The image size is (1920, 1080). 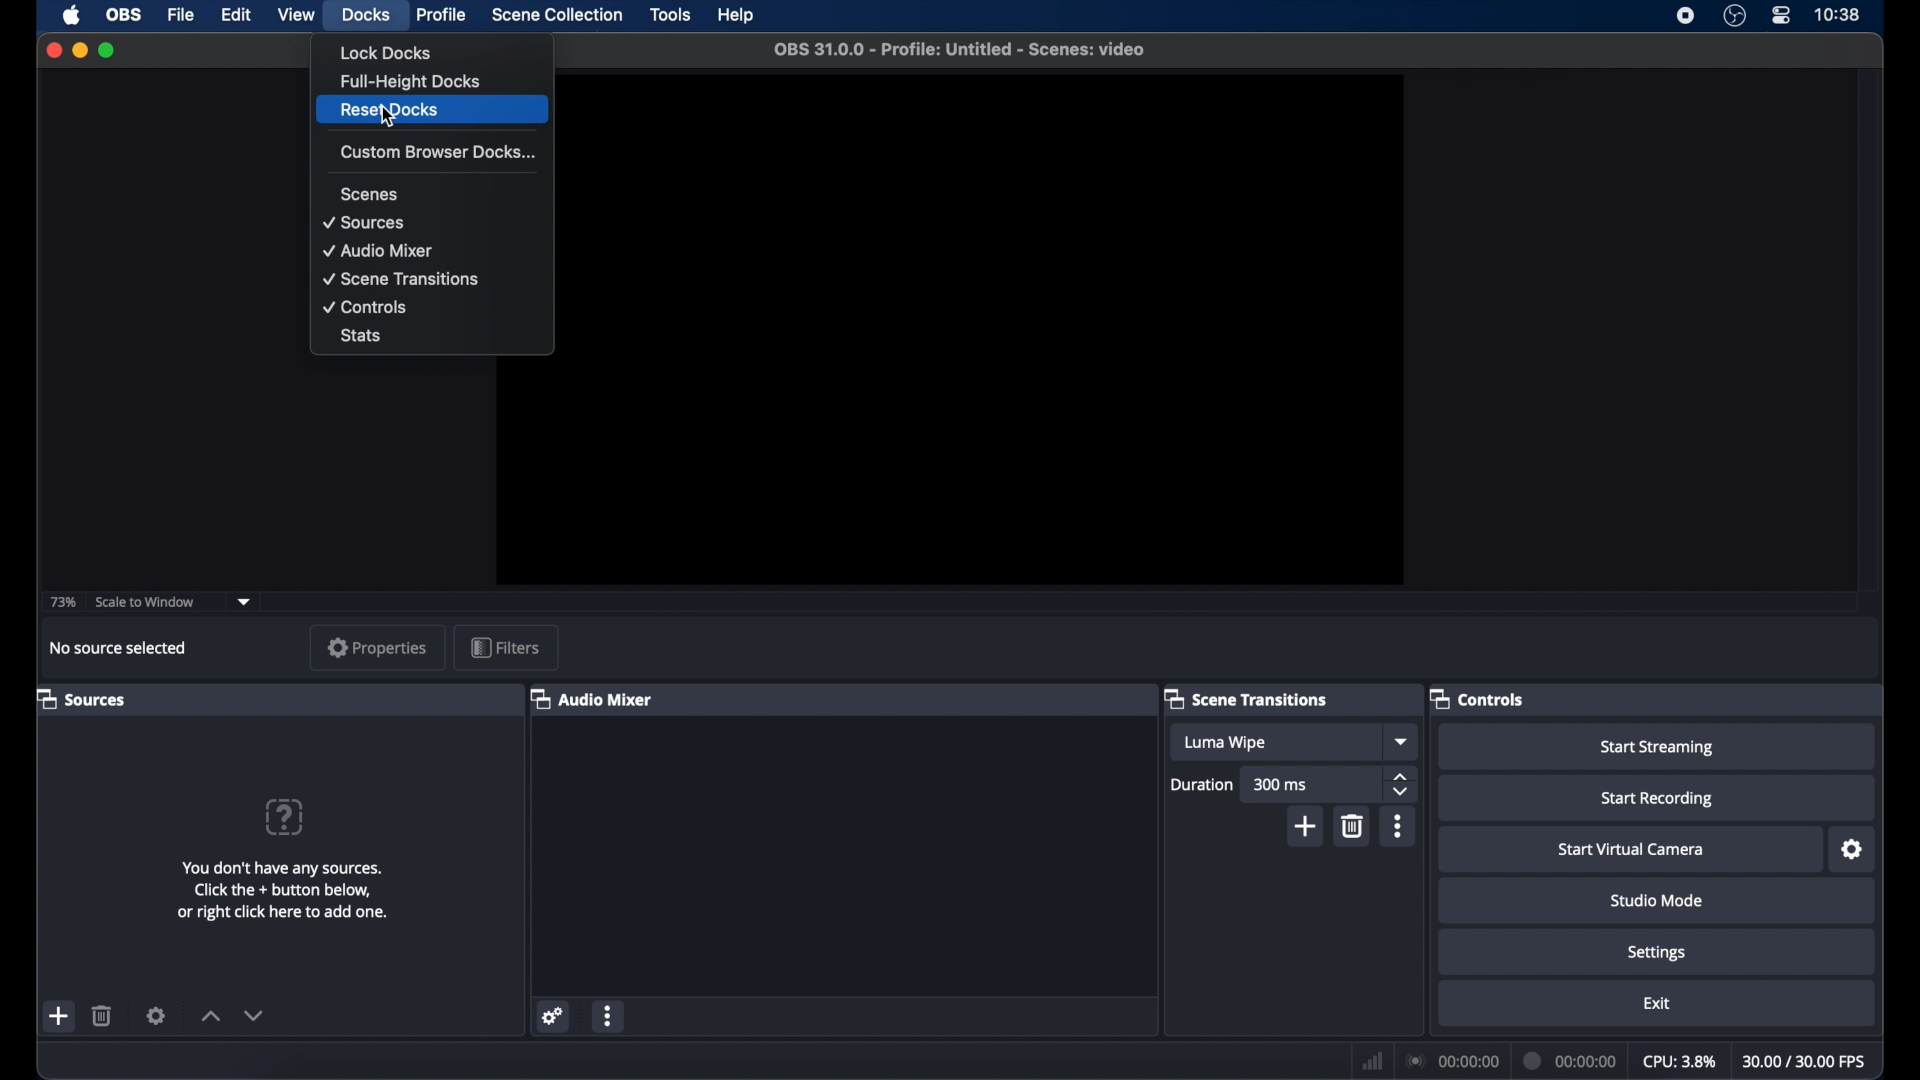 I want to click on duration, so click(x=1200, y=784).